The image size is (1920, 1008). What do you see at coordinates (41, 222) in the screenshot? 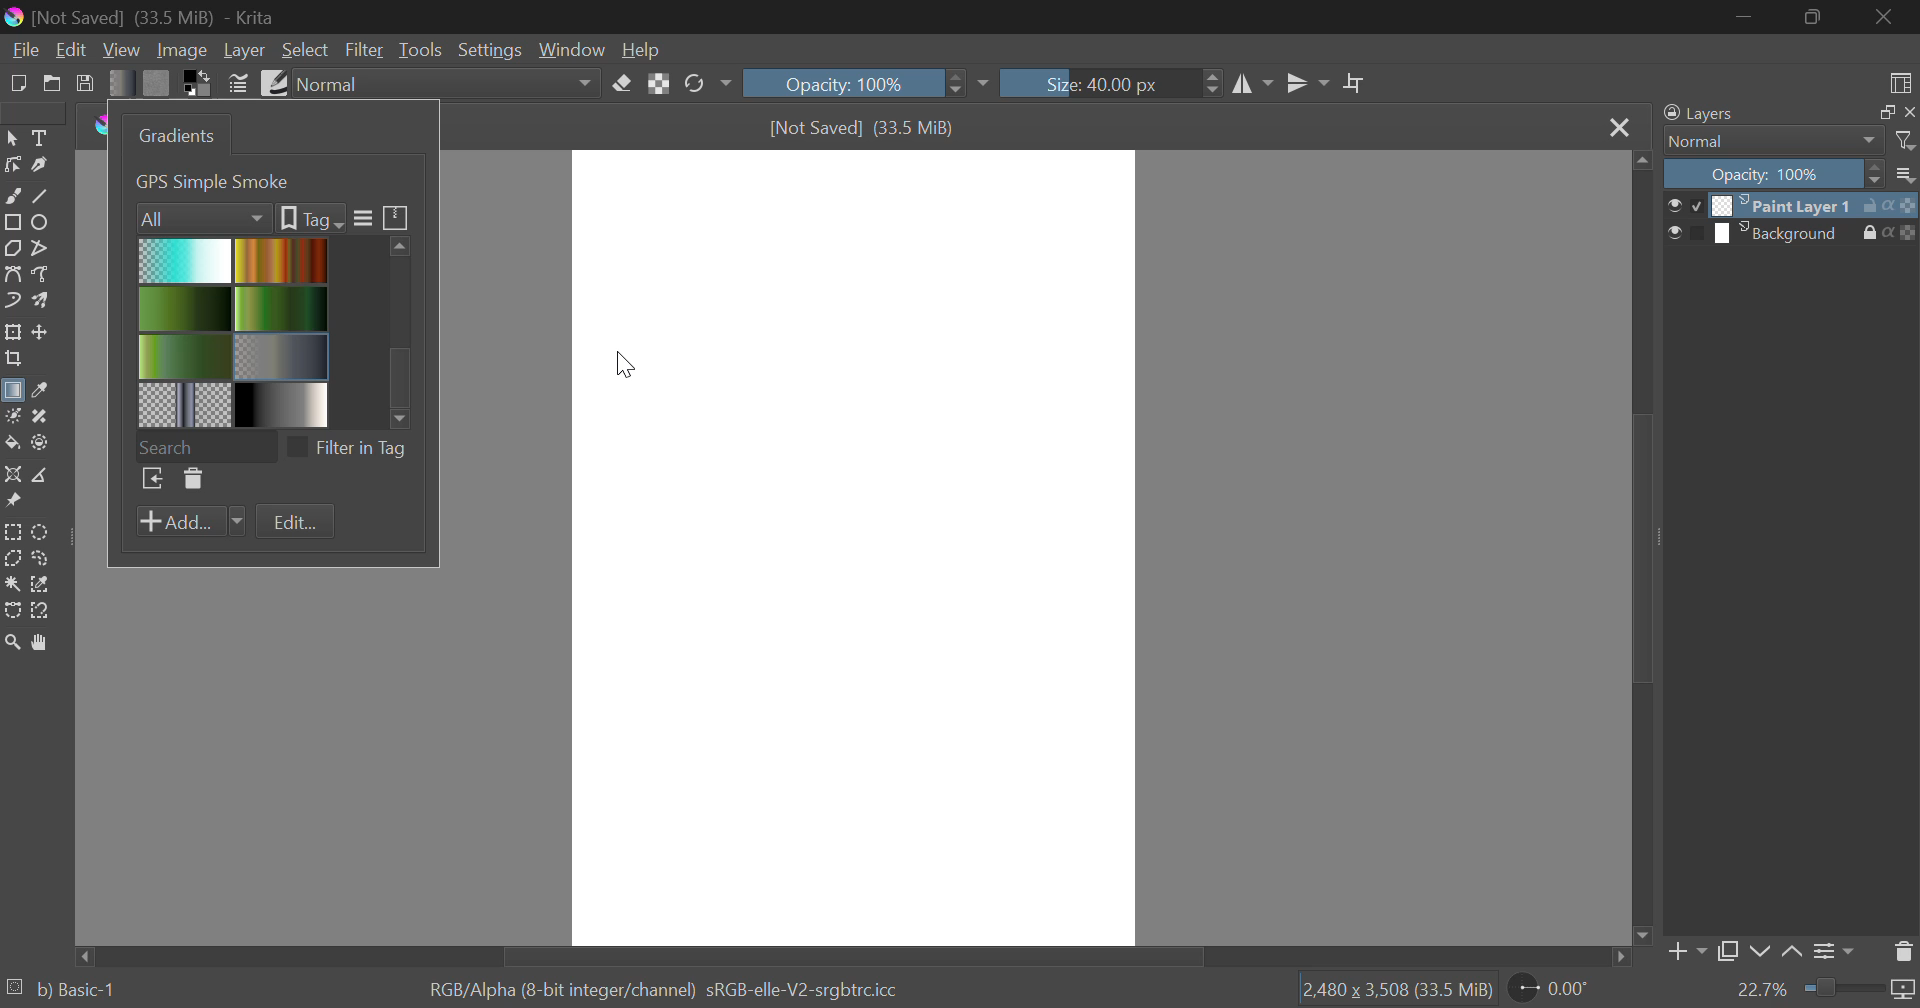
I see `Ellipses` at bounding box center [41, 222].